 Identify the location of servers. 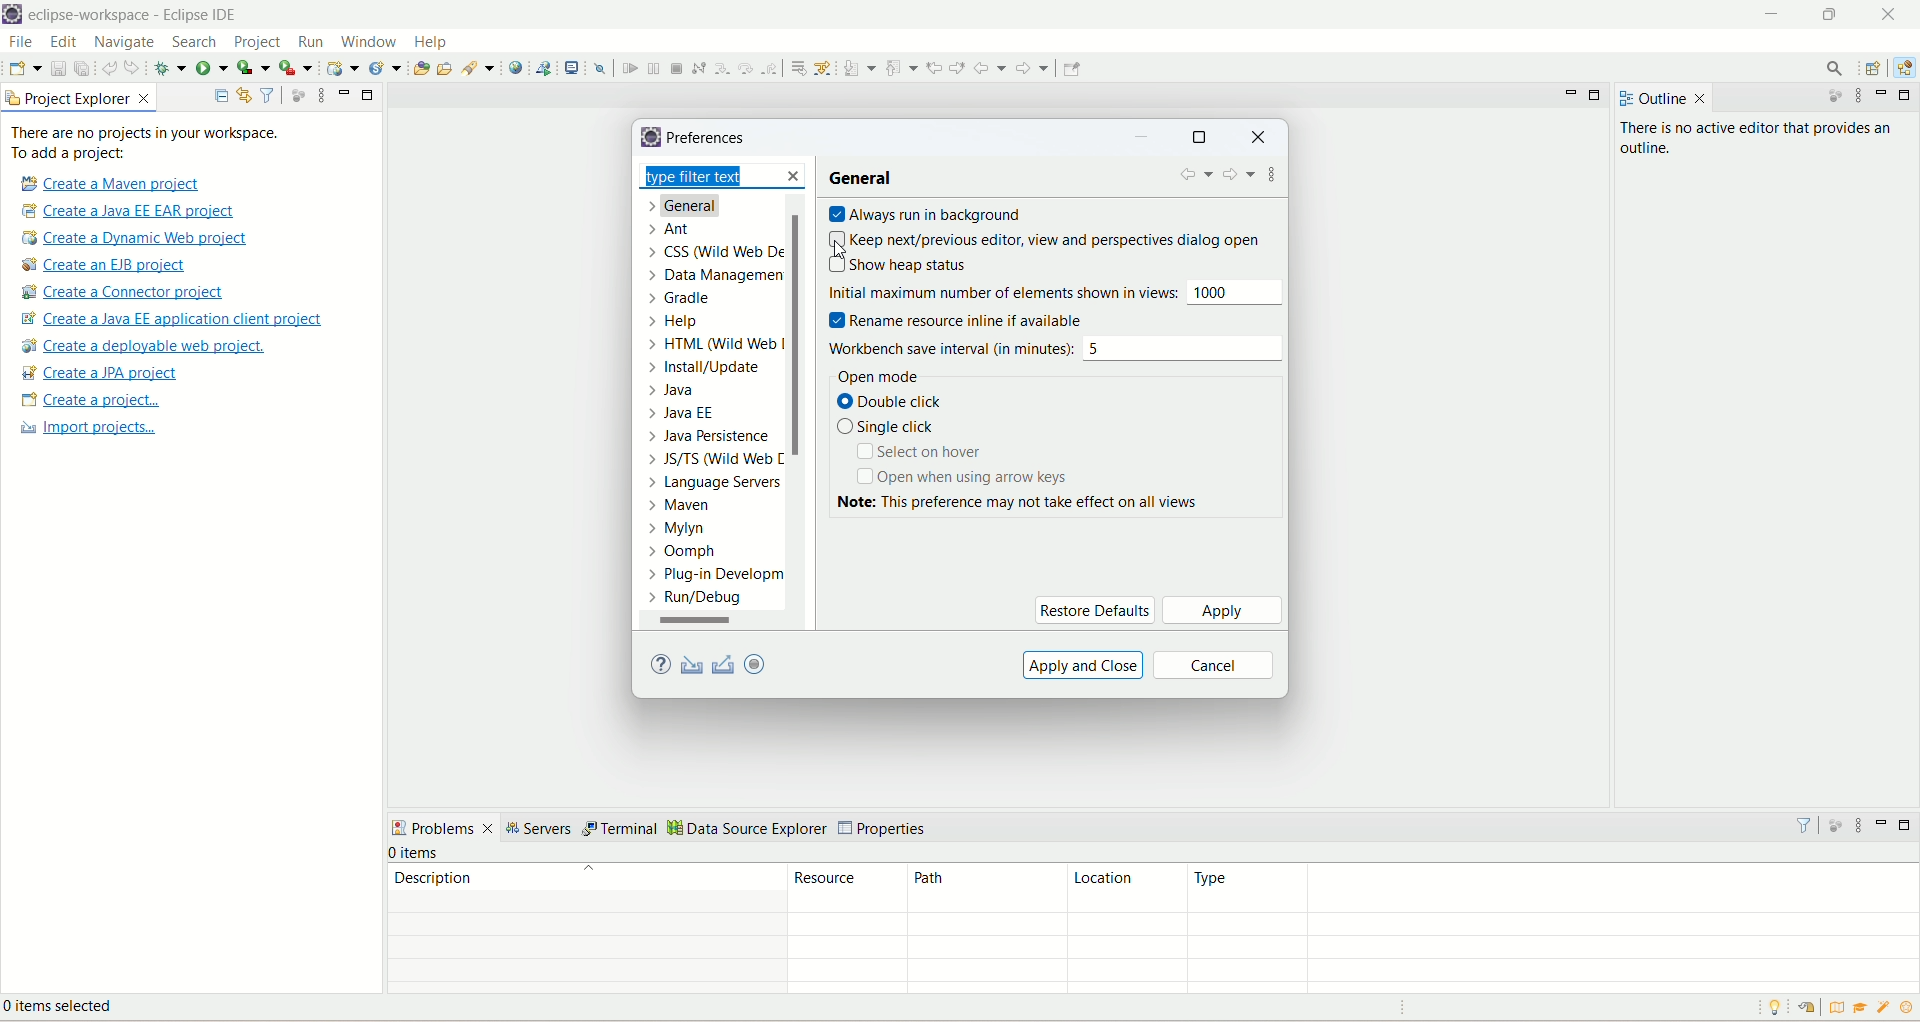
(542, 829).